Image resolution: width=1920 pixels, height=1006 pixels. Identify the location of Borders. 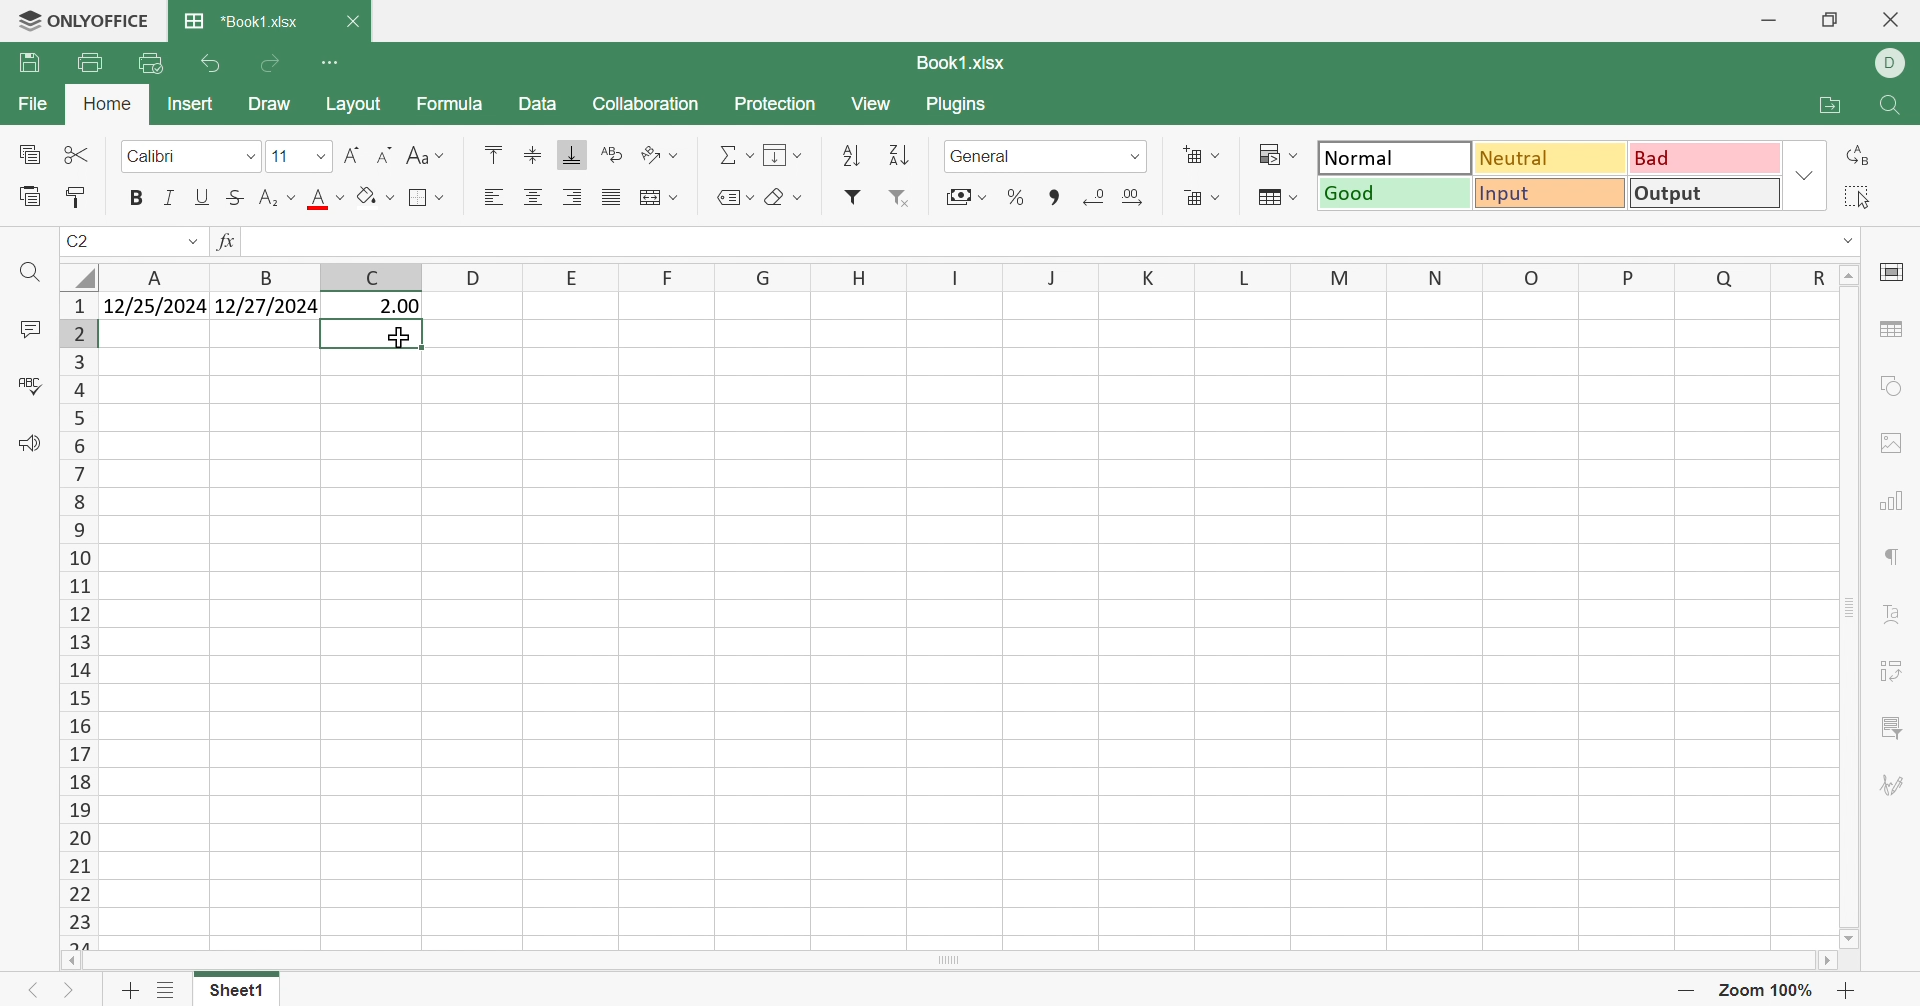
(425, 199).